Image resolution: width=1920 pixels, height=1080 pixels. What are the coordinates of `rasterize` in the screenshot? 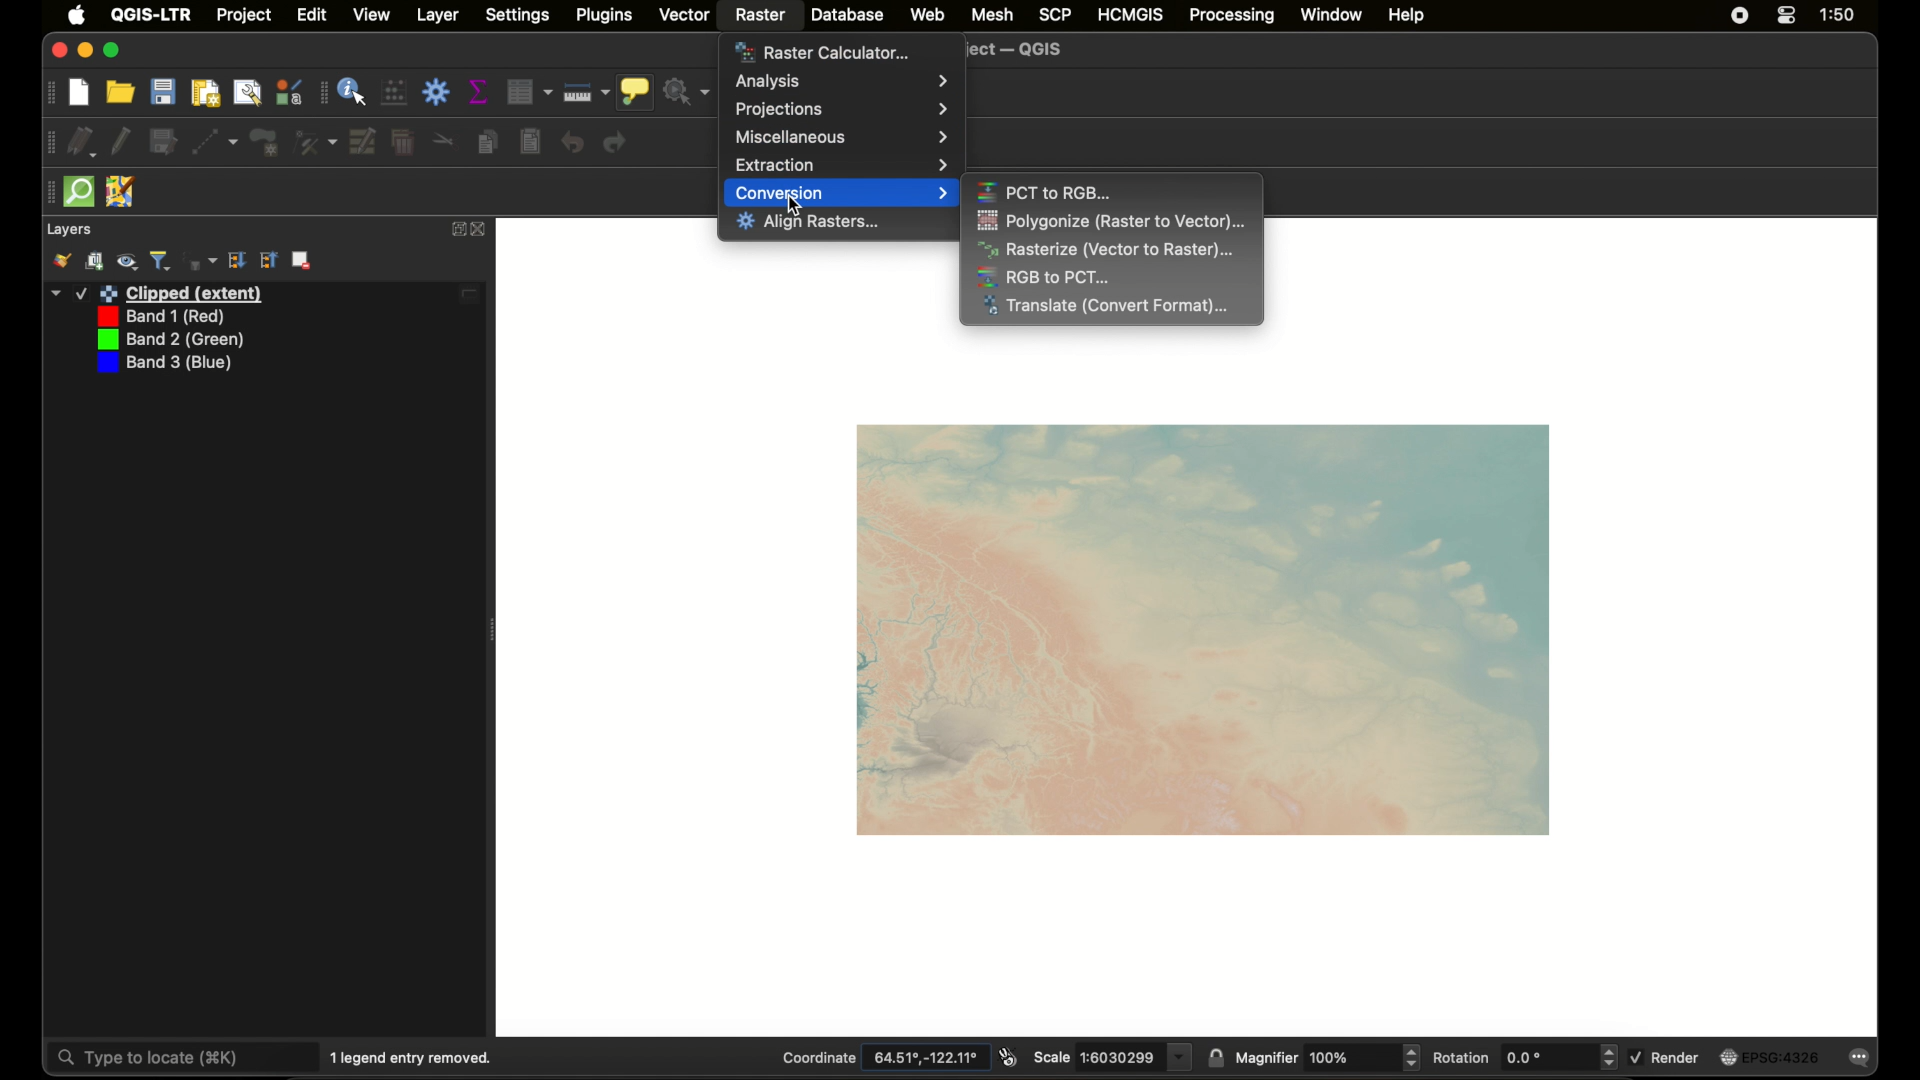 It's located at (1111, 250).